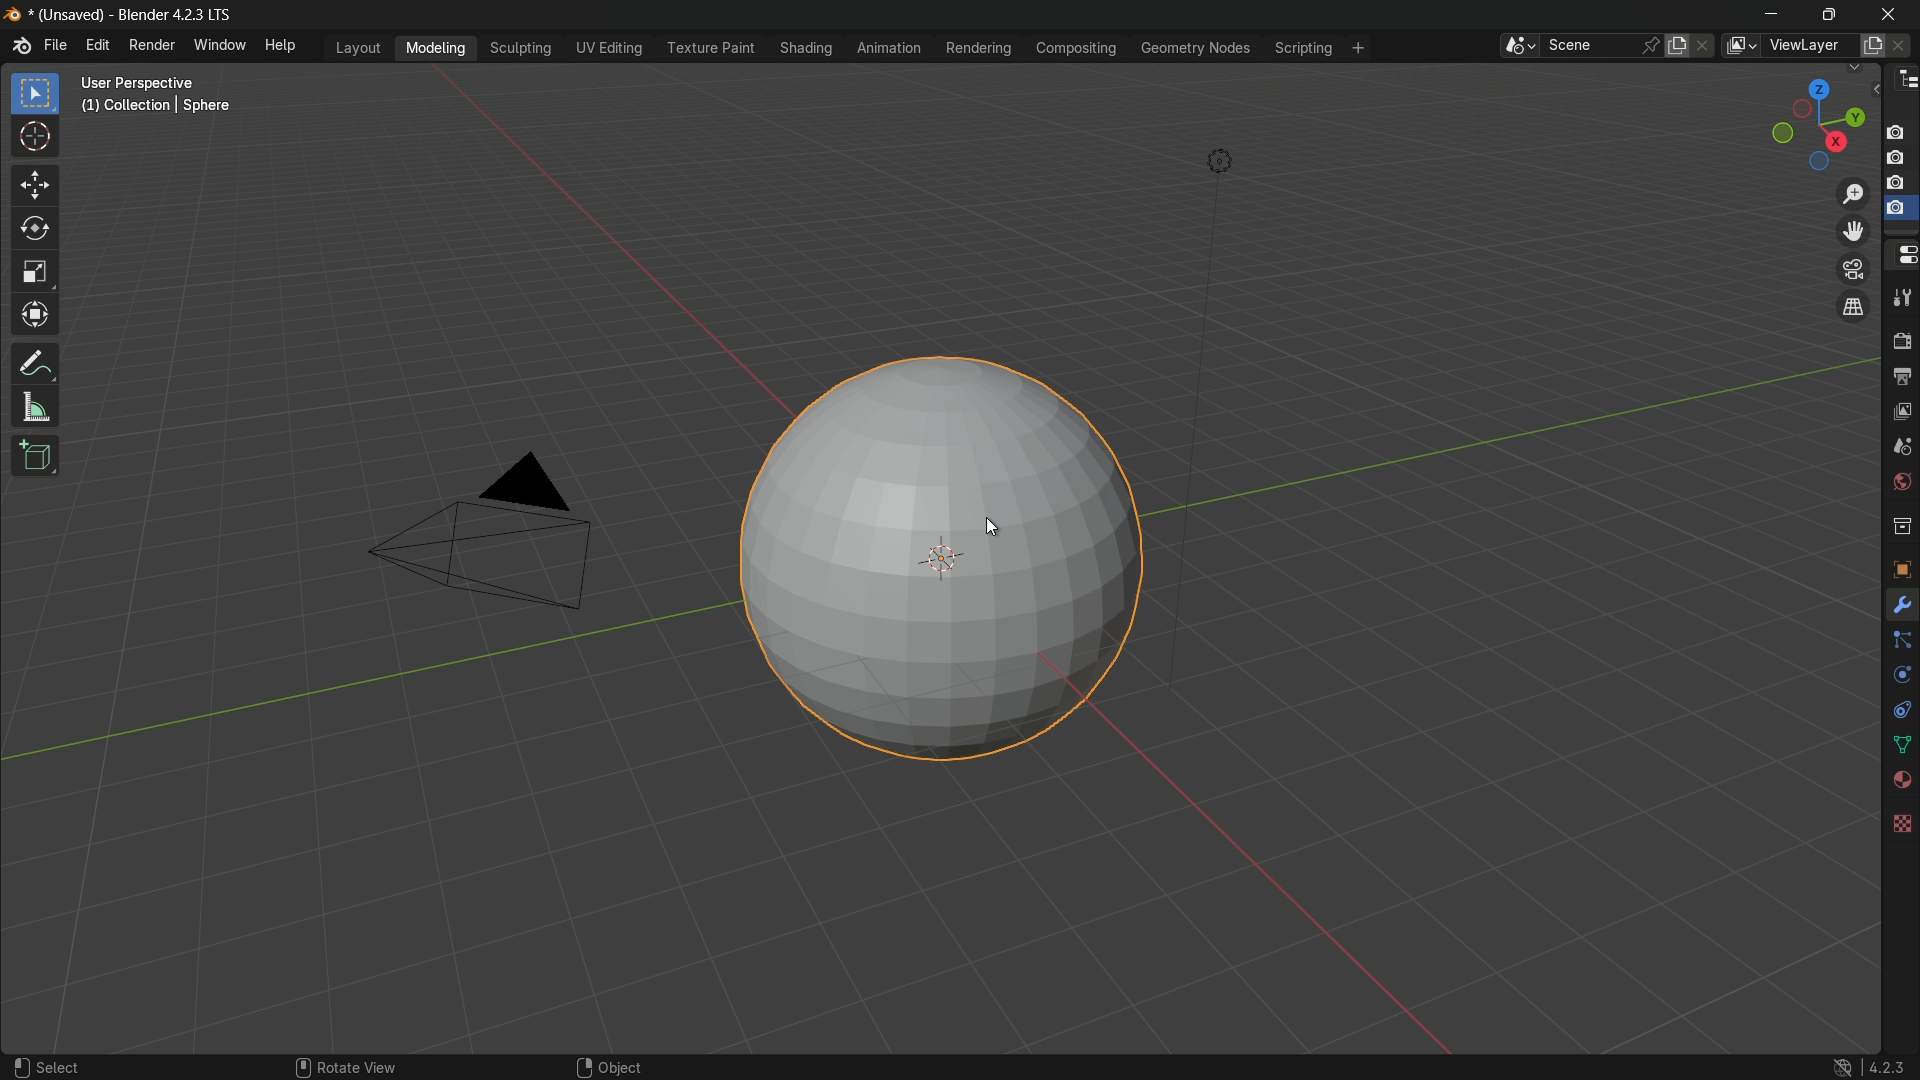  Describe the element at coordinates (980, 48) in the screenshot. I see `rendering menu` at that location.